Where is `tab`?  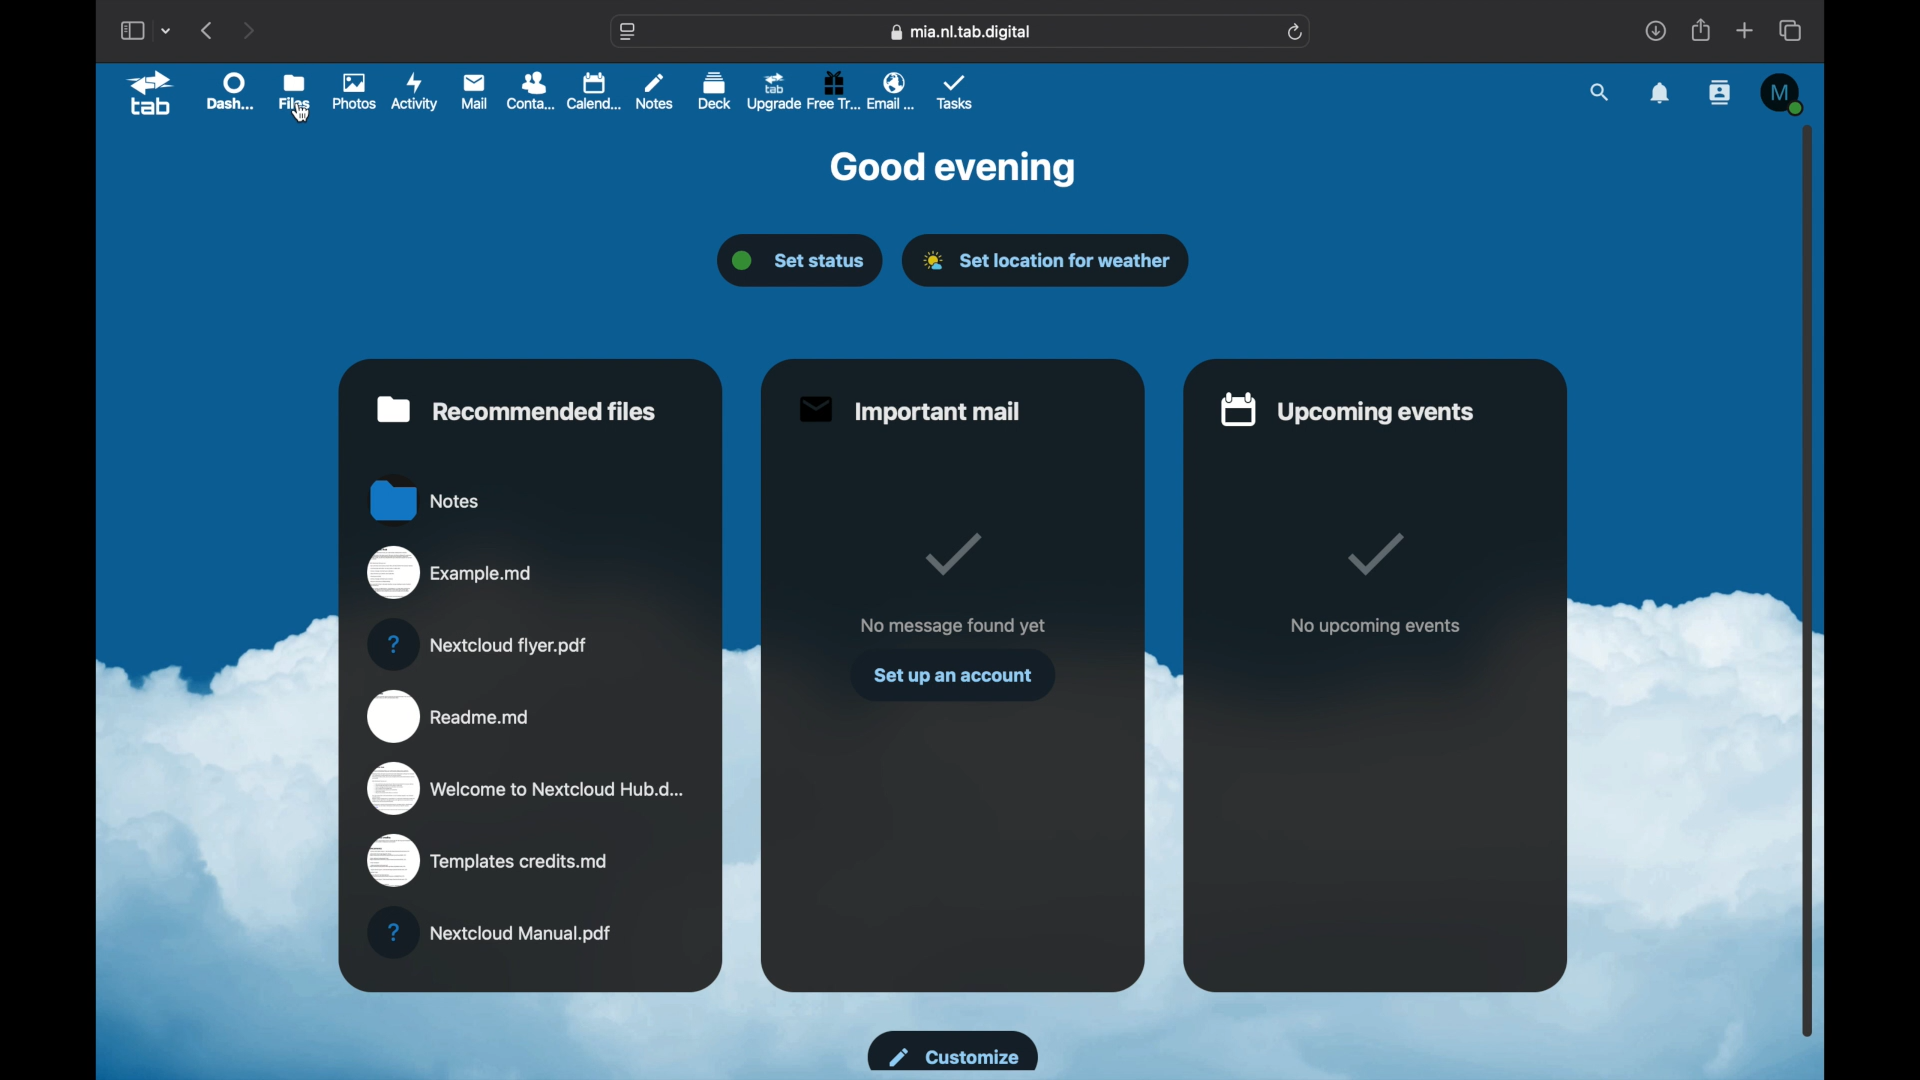 tab is located at coordinates (152, 94).